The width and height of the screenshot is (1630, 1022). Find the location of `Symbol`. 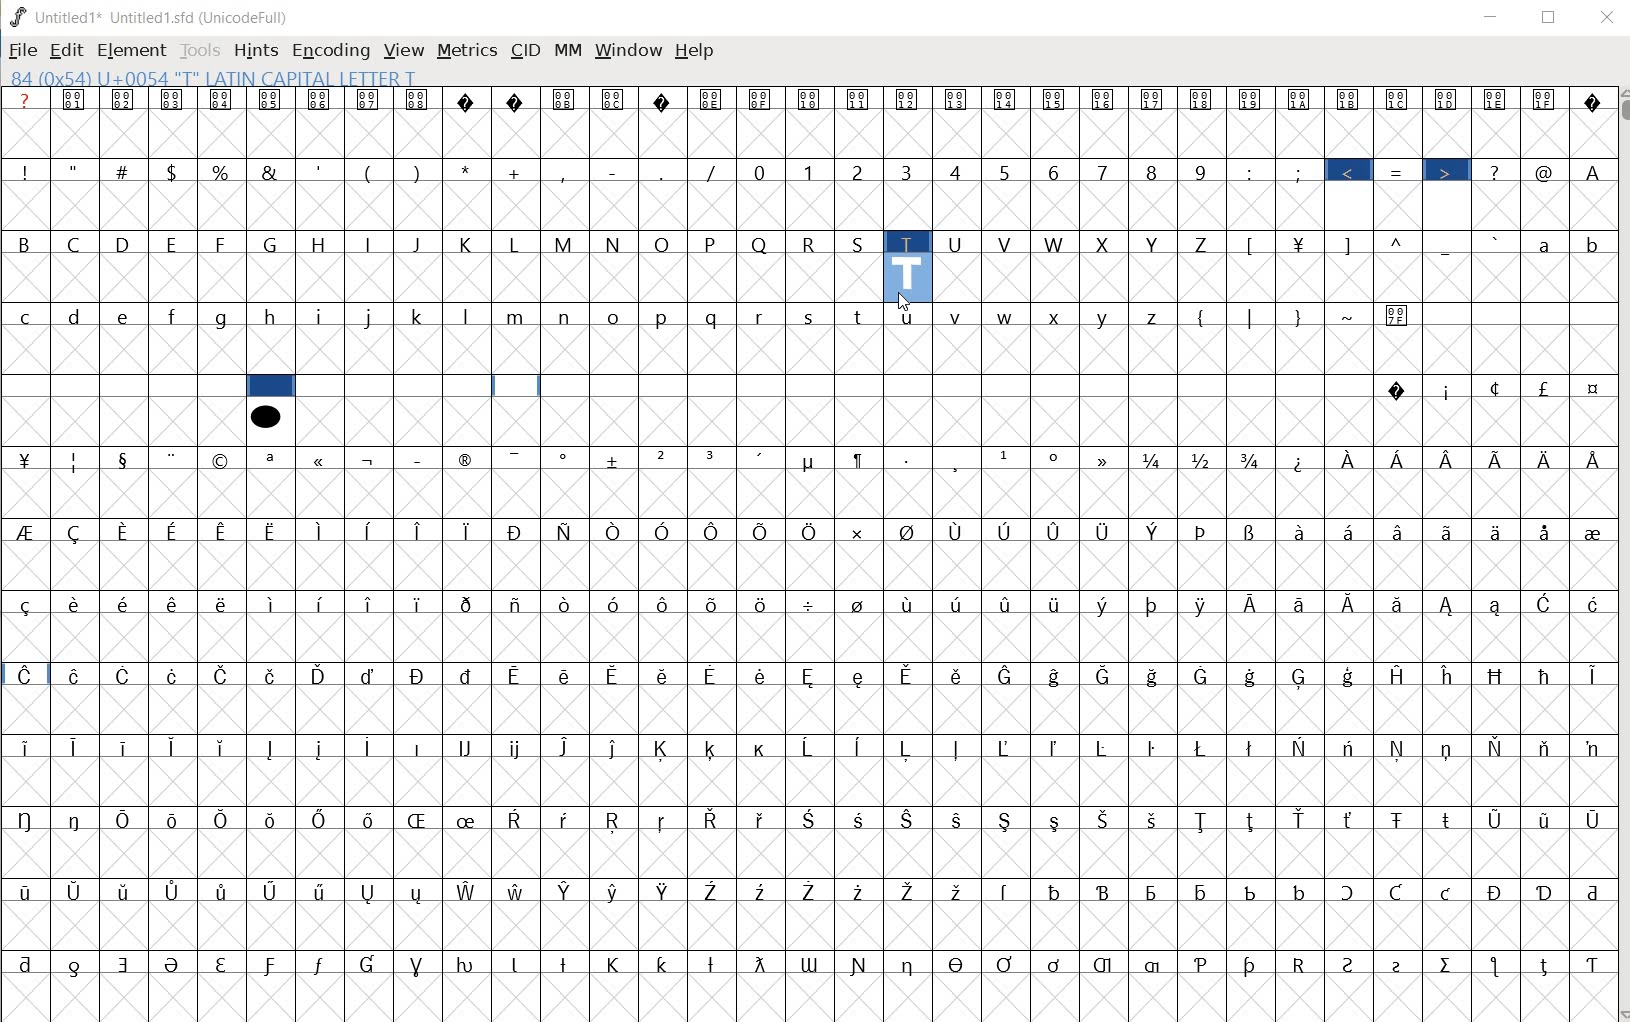

Symbol is located at coordinates (1499, 893).